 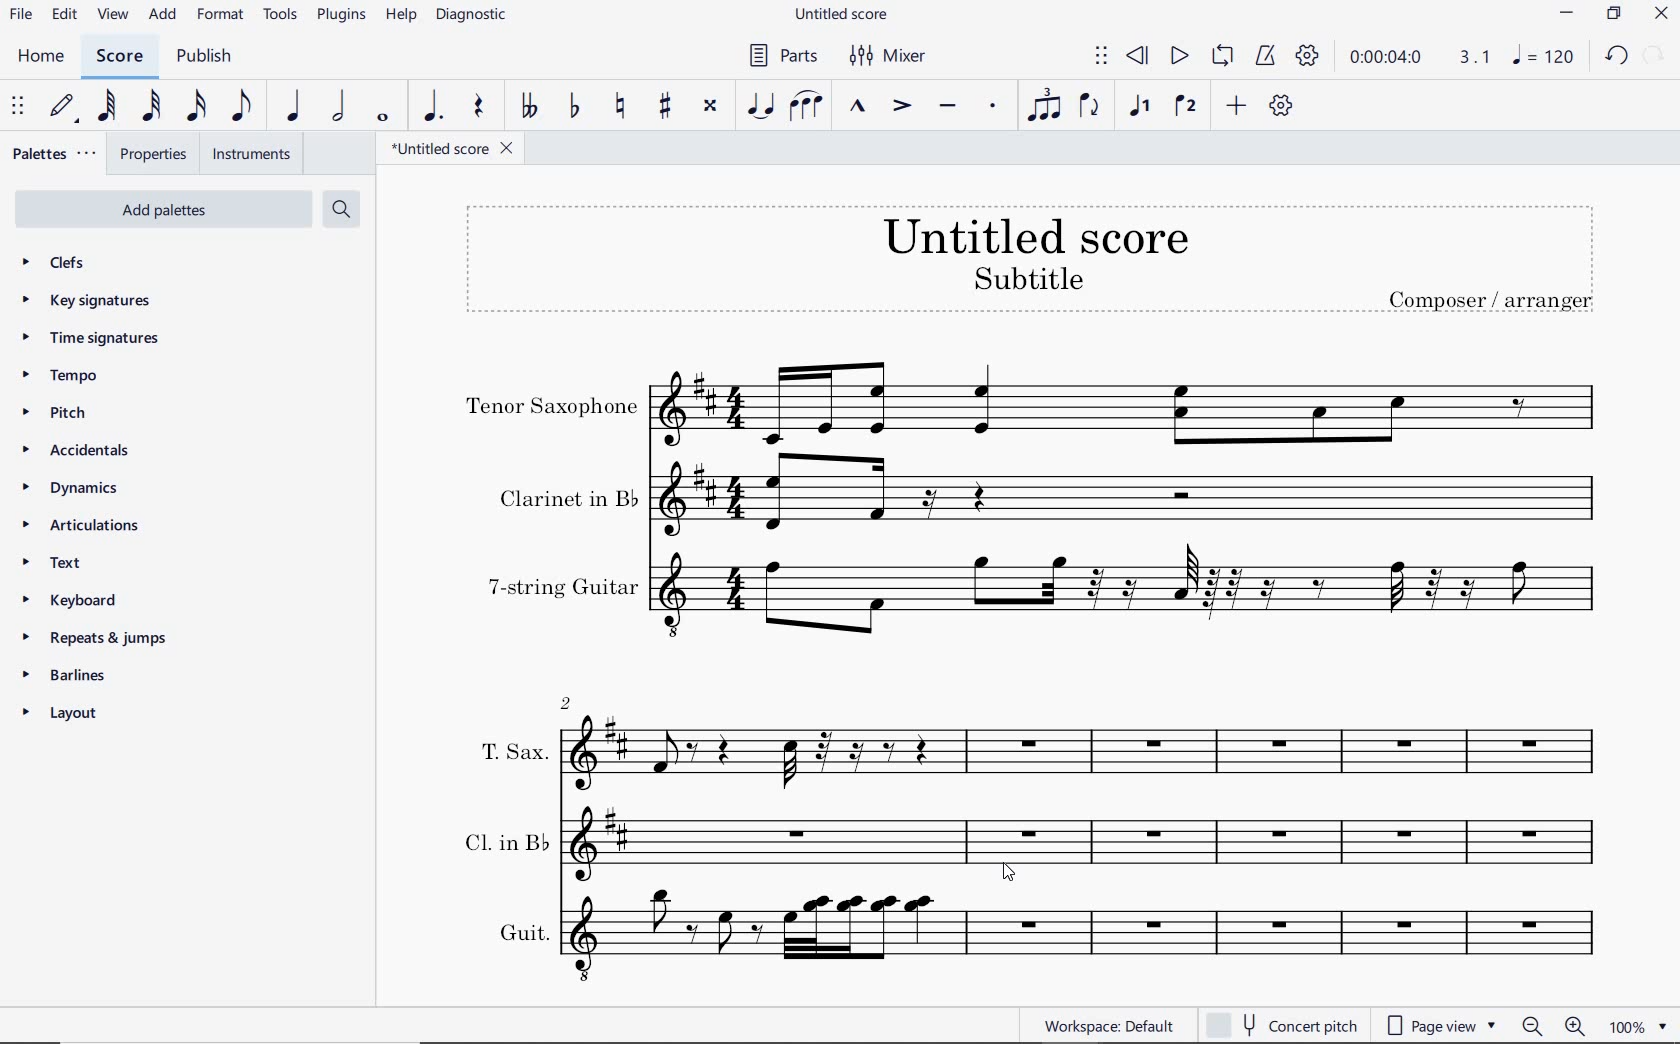 What do you see at coordinates (757, 105) in the screenshot?
I see `TIE` at bounding box center [757, 105].